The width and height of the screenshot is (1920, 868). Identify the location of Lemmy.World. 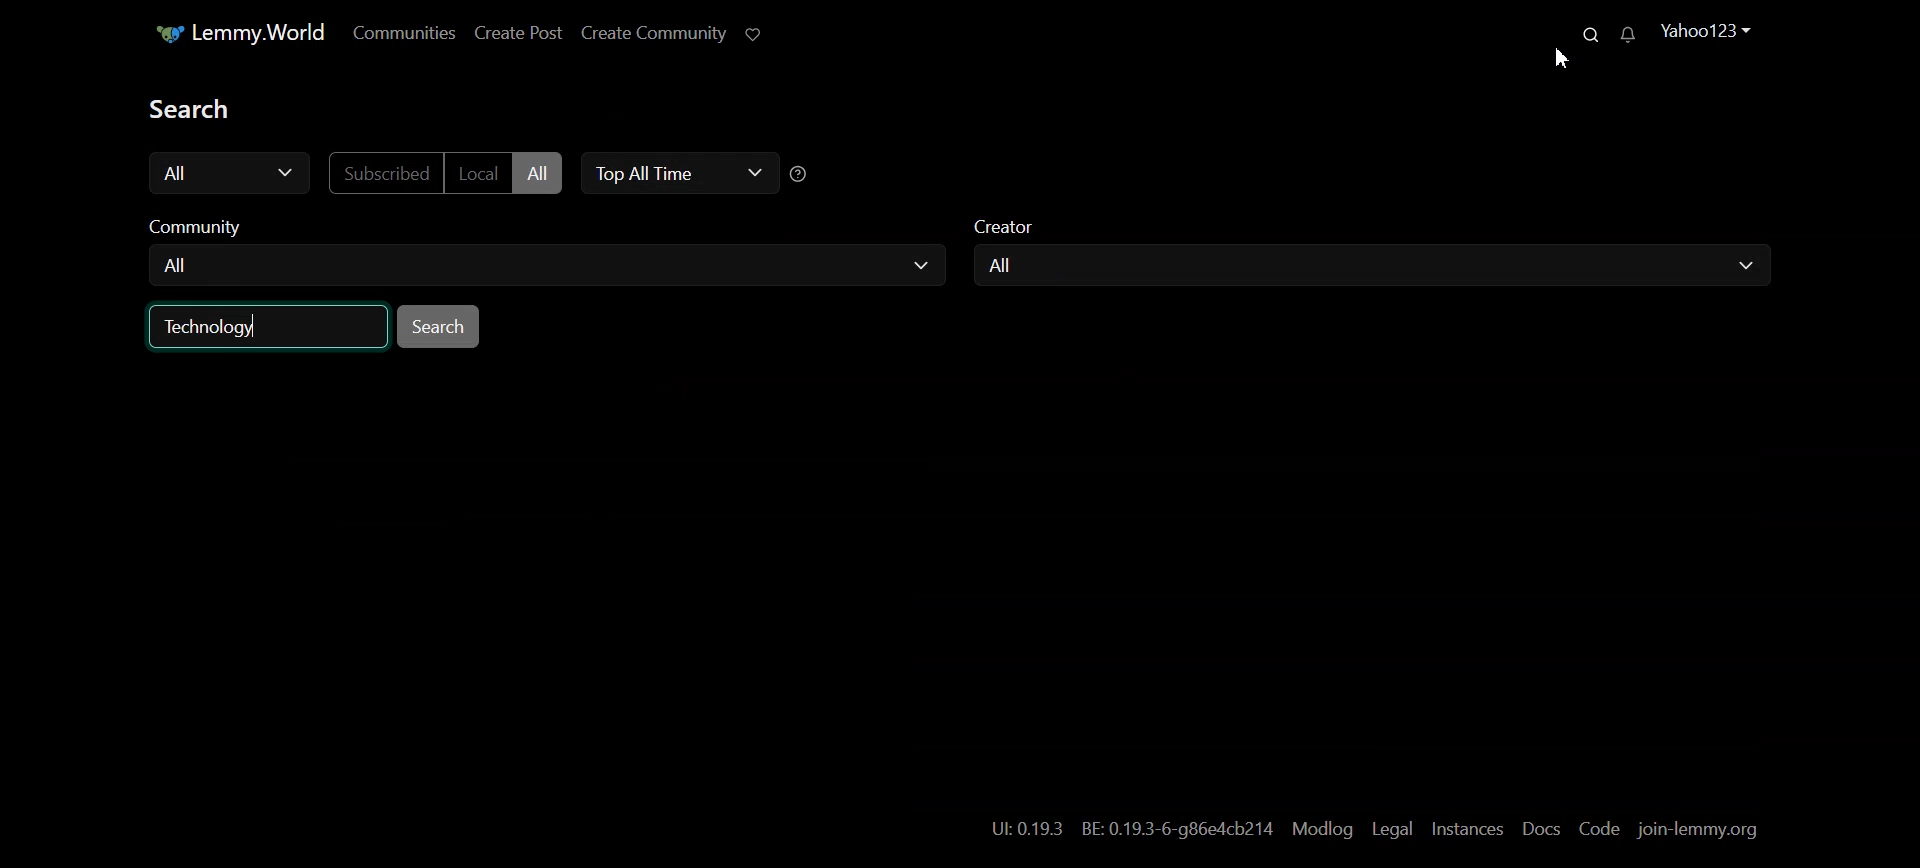
(240, 33).